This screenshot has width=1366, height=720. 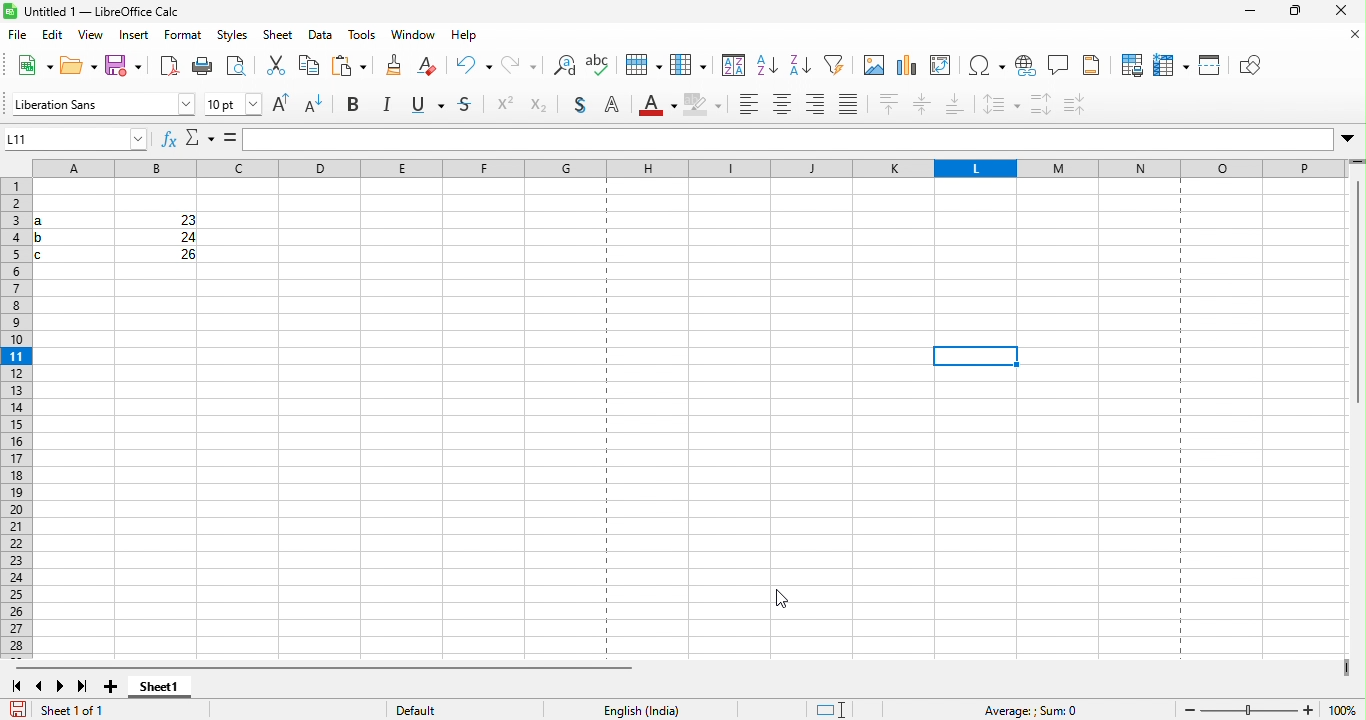 What do you see at coordinates (113, 239) in the screenshot?
I see `cells` at bounding box center [113, 239].